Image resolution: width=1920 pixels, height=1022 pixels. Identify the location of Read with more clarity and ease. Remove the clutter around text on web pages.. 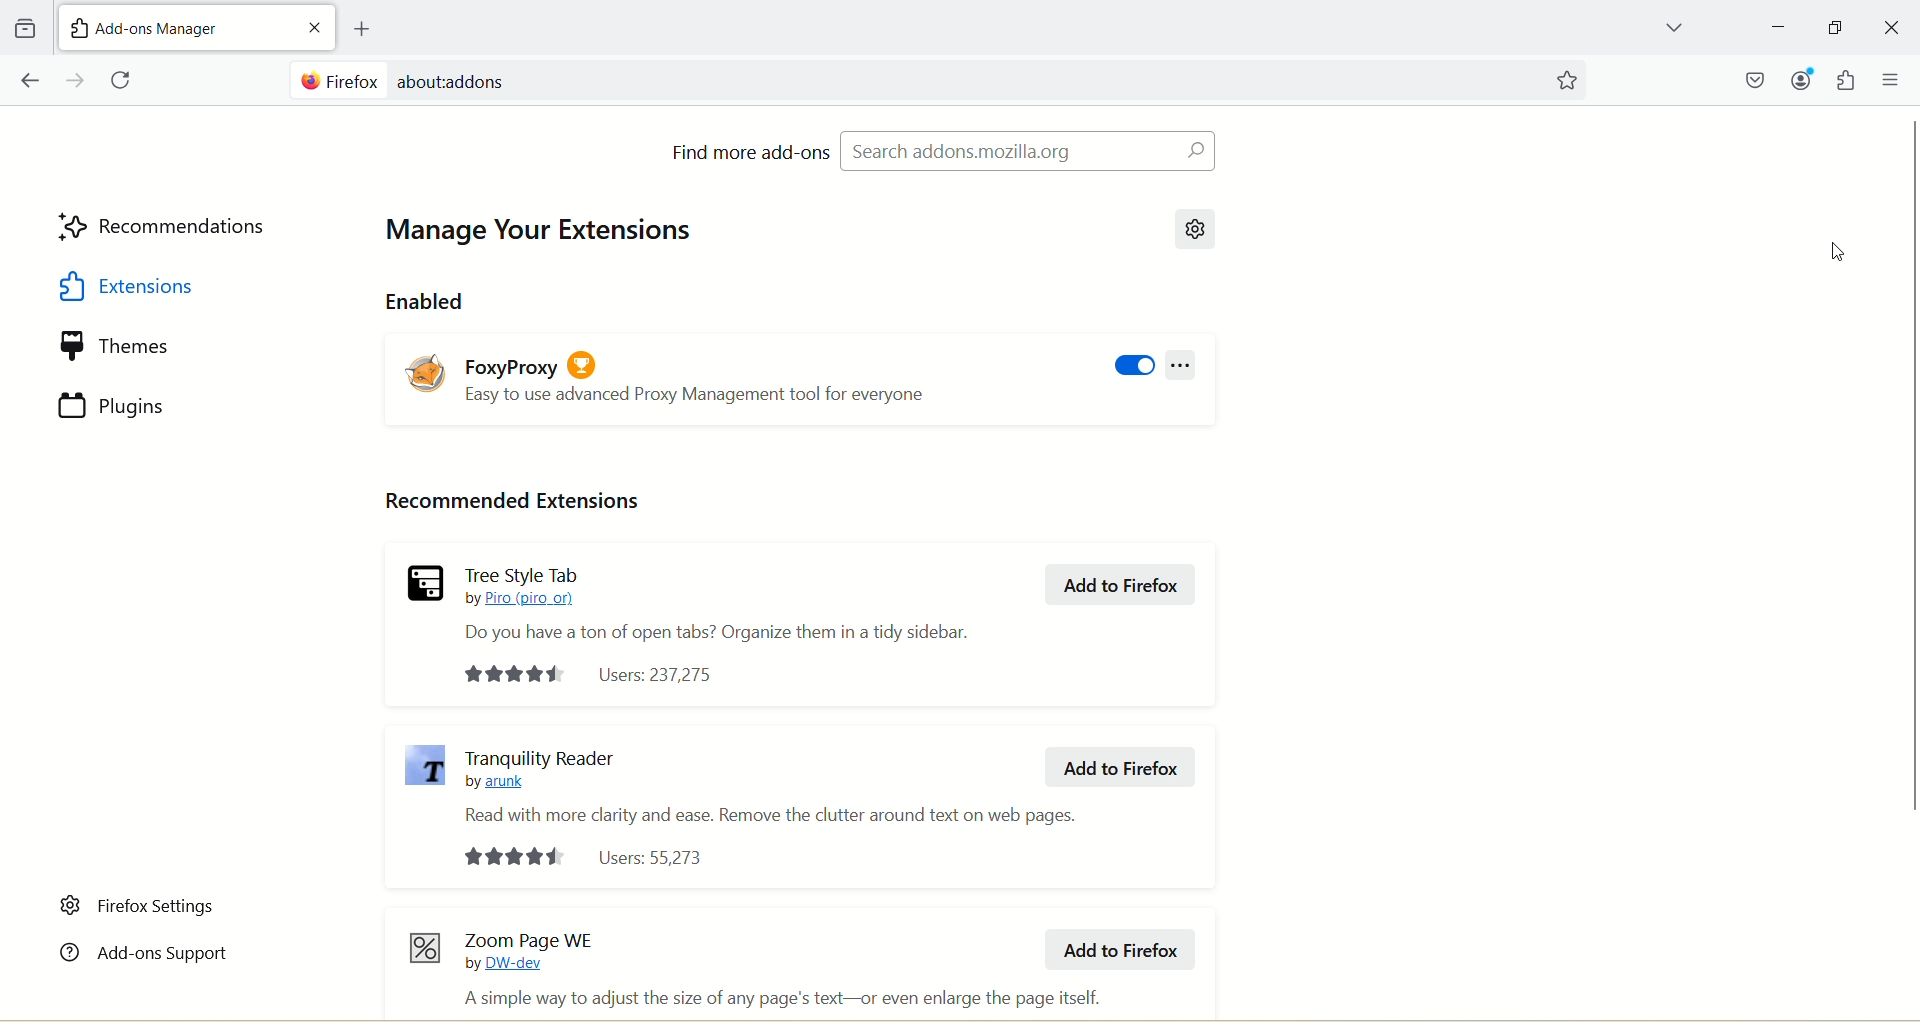
(771, 814).